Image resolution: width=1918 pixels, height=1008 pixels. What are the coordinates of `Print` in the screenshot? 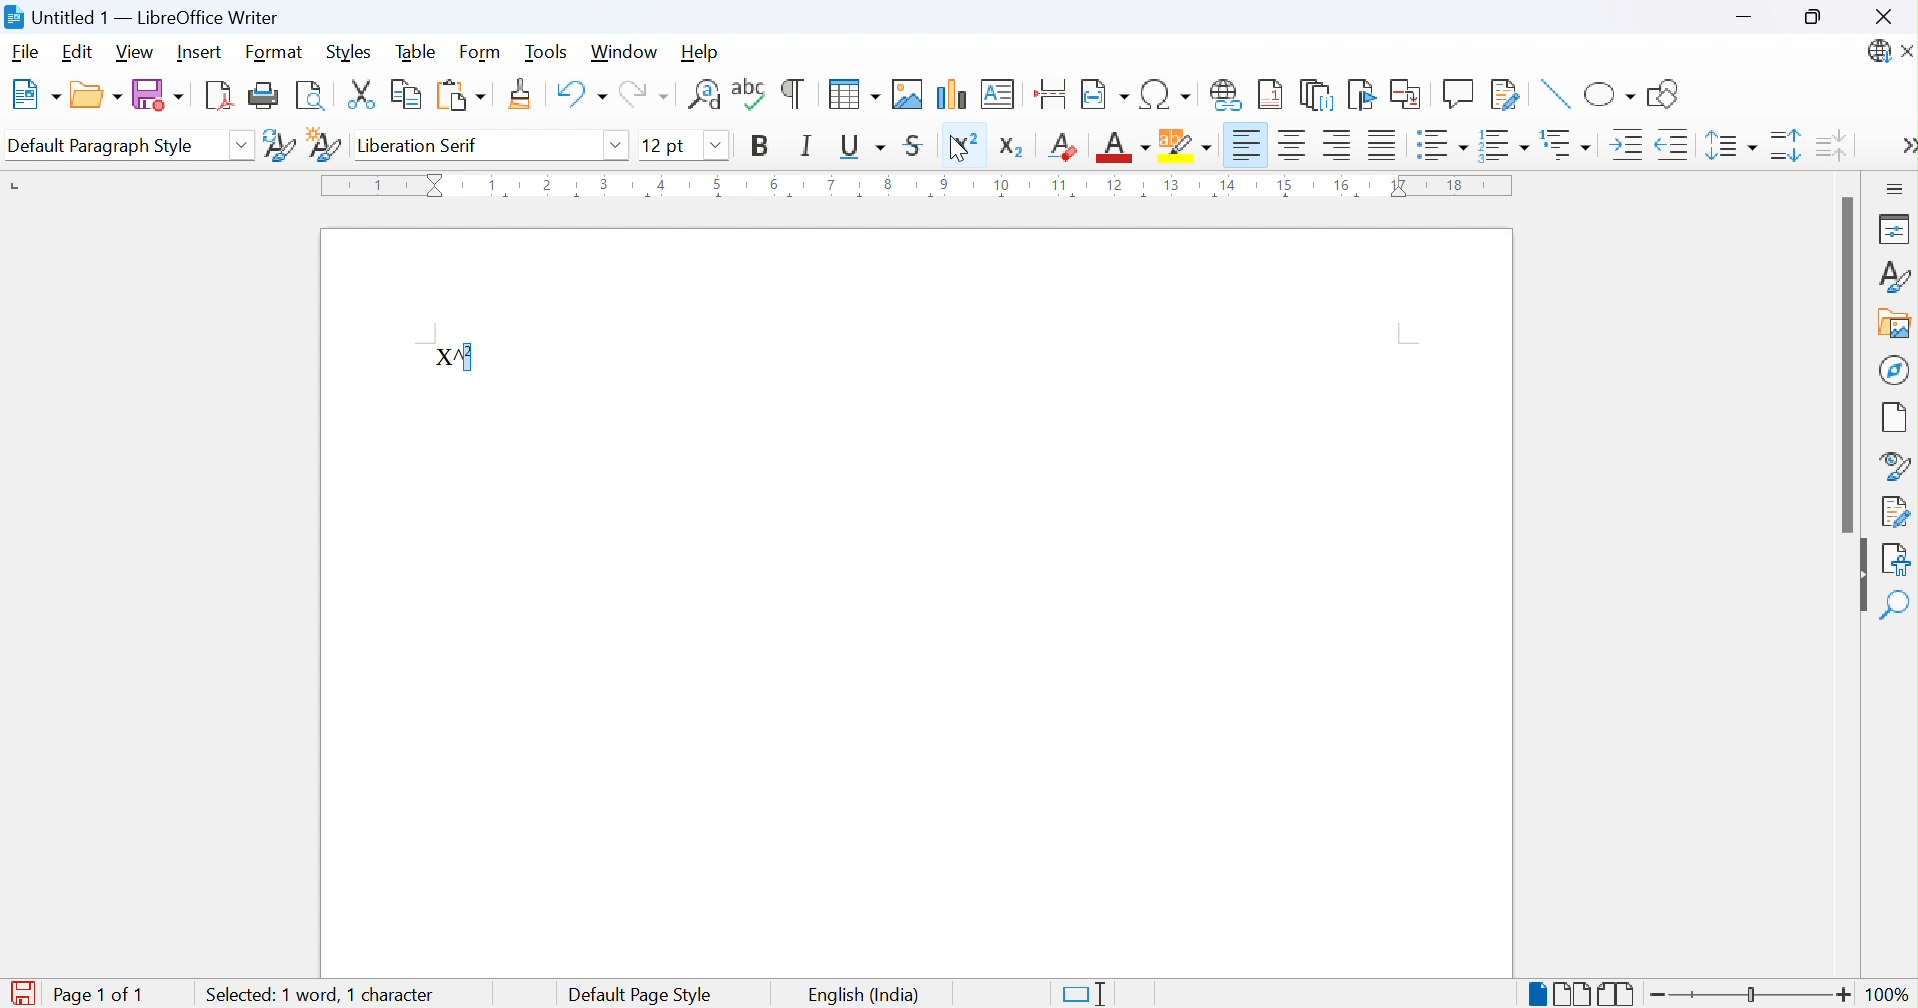 It's located at (265, 95).